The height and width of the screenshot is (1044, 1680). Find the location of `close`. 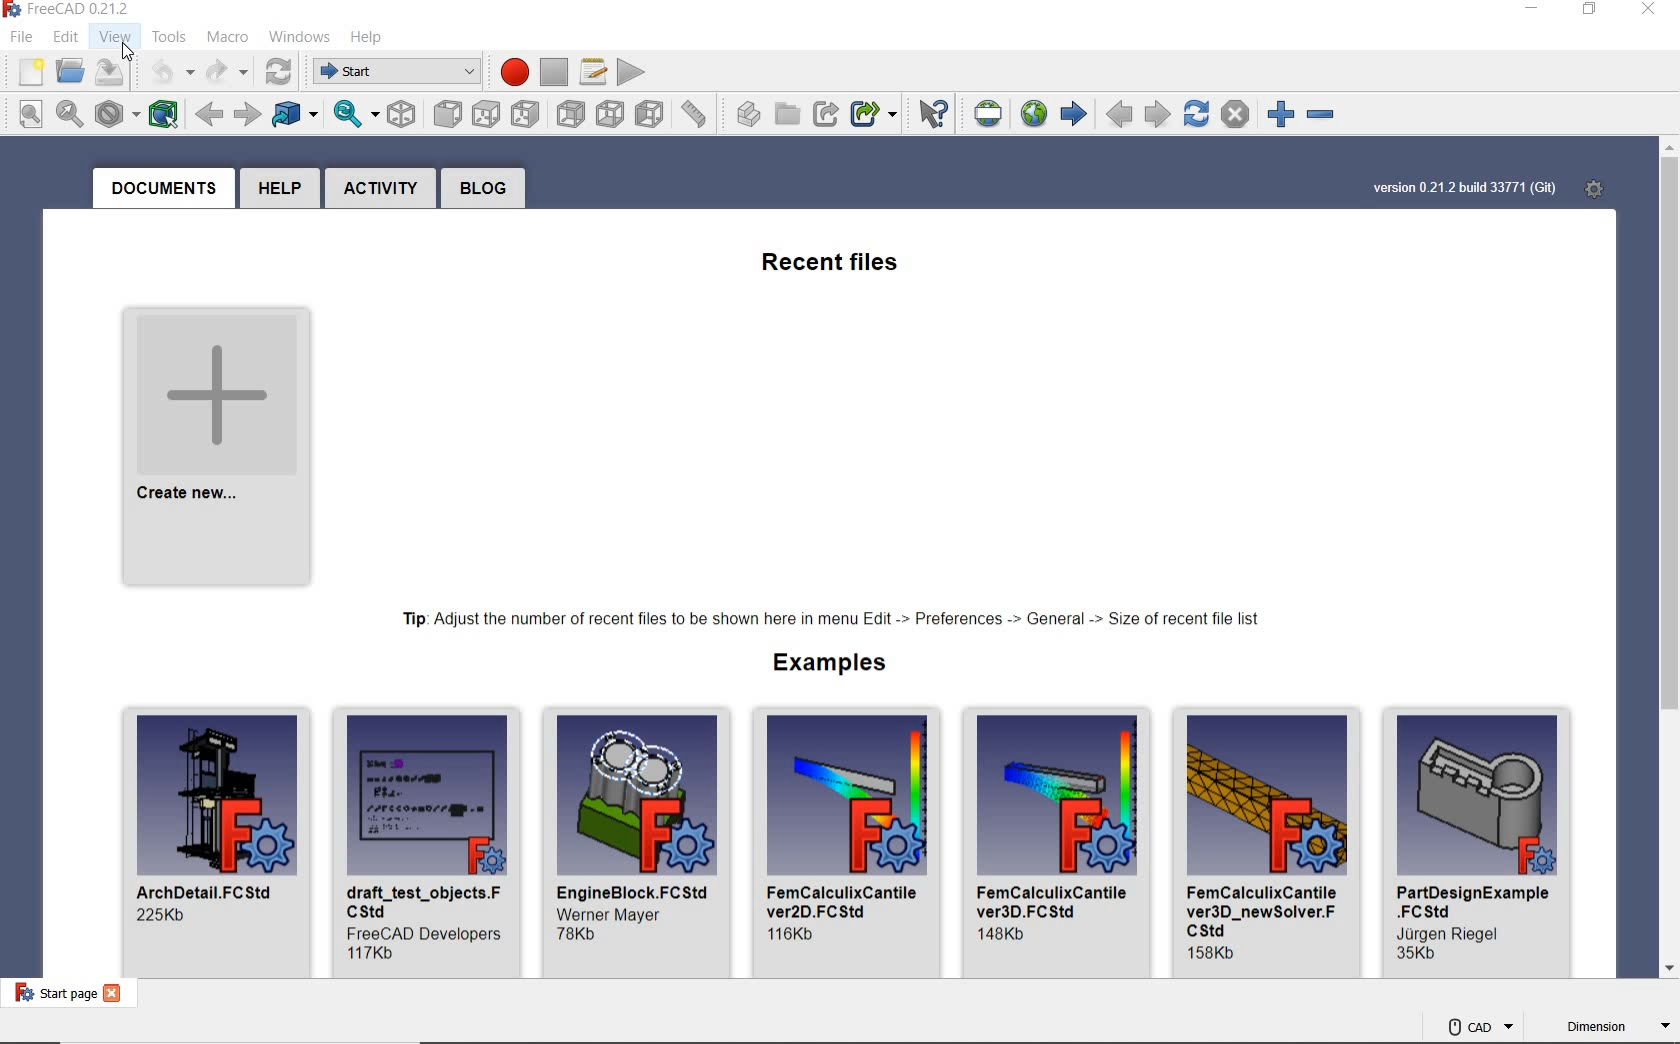

close is located at coordinates (116, 995).